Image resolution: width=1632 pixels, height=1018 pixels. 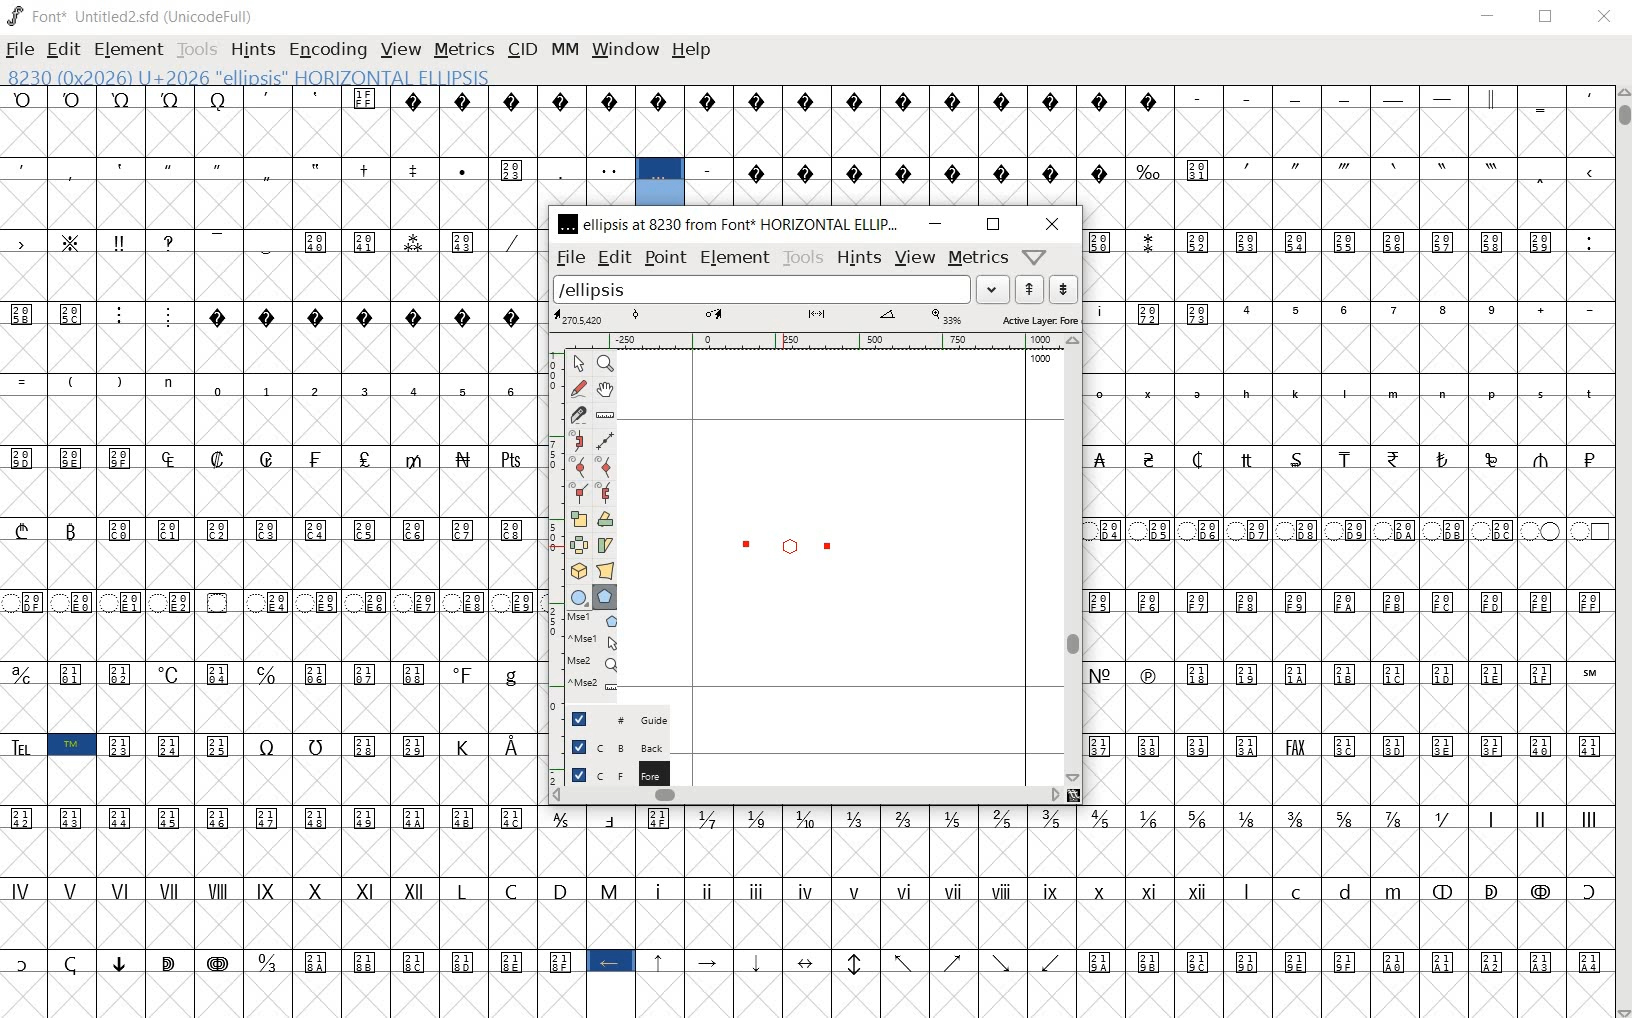 I want to click on guide, so click(x=610, y=718).